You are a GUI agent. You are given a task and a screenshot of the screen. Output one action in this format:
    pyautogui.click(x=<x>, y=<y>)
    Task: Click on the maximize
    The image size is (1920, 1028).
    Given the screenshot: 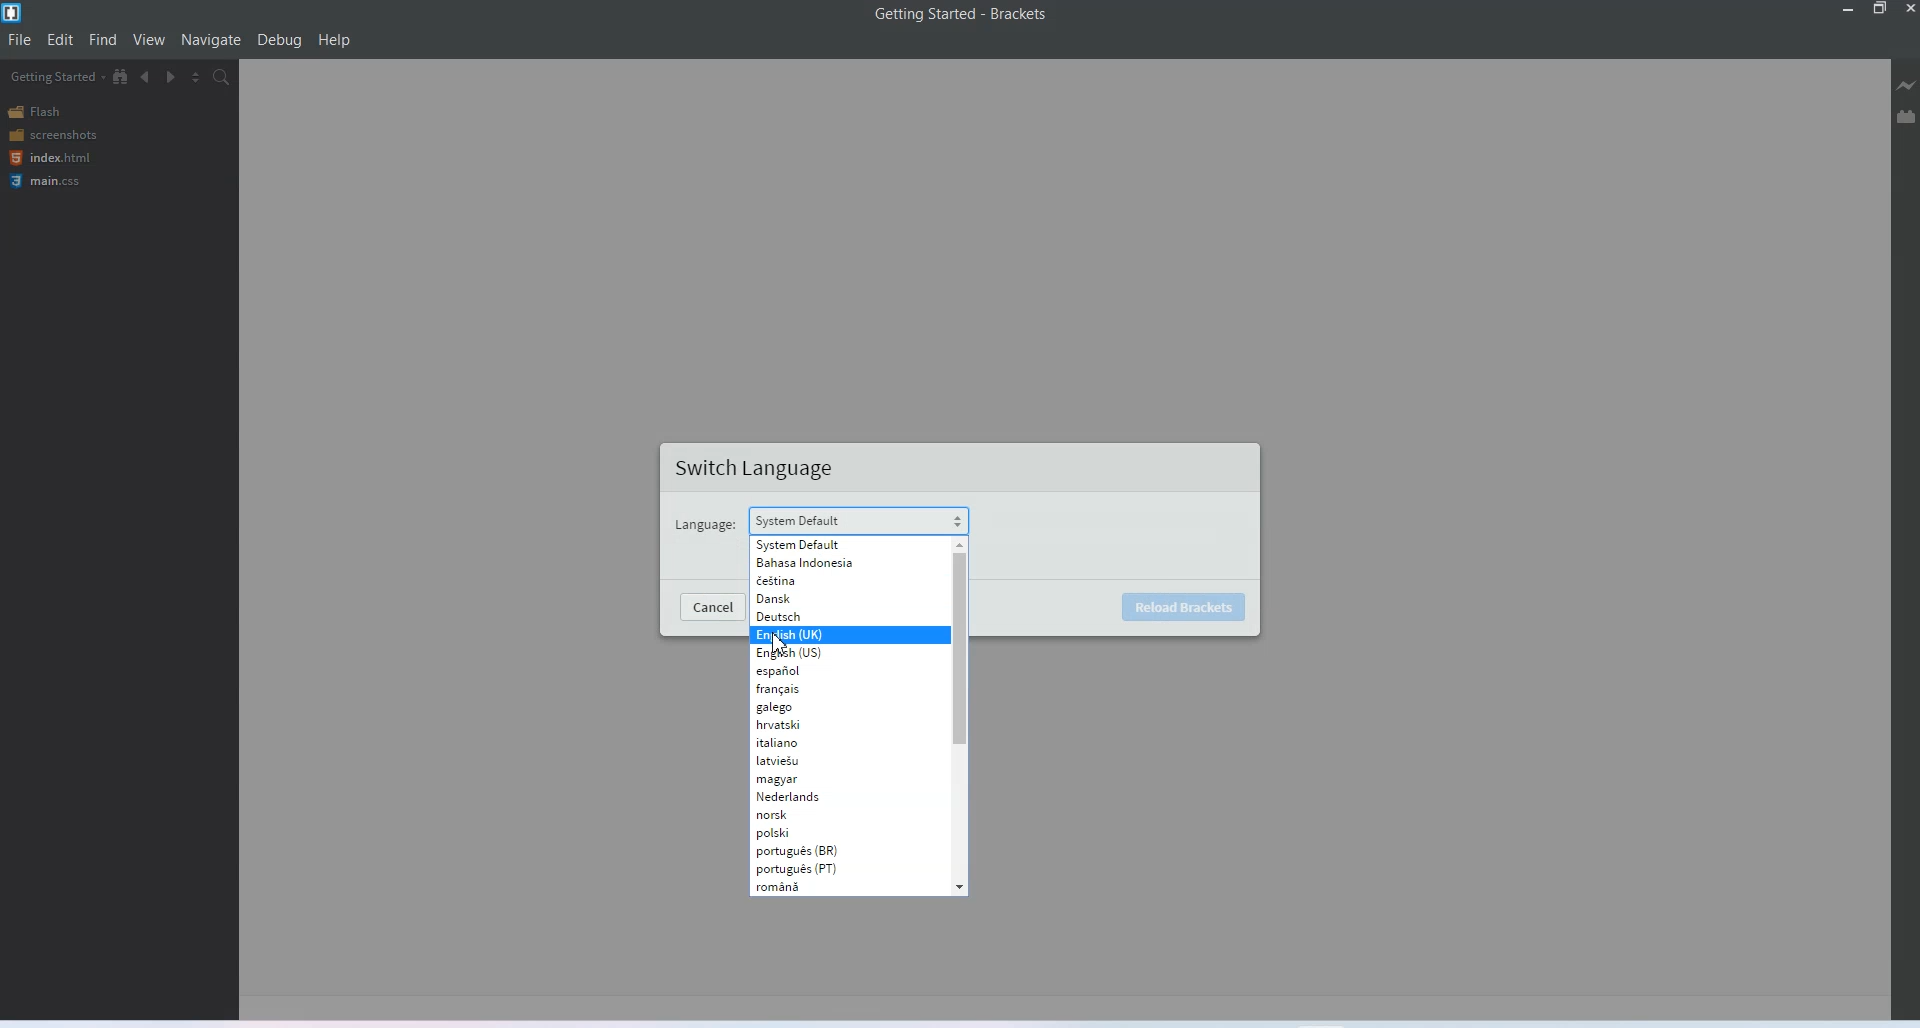 What is the action you would take?
    pyautogui.click(x=1880, y=10)
    